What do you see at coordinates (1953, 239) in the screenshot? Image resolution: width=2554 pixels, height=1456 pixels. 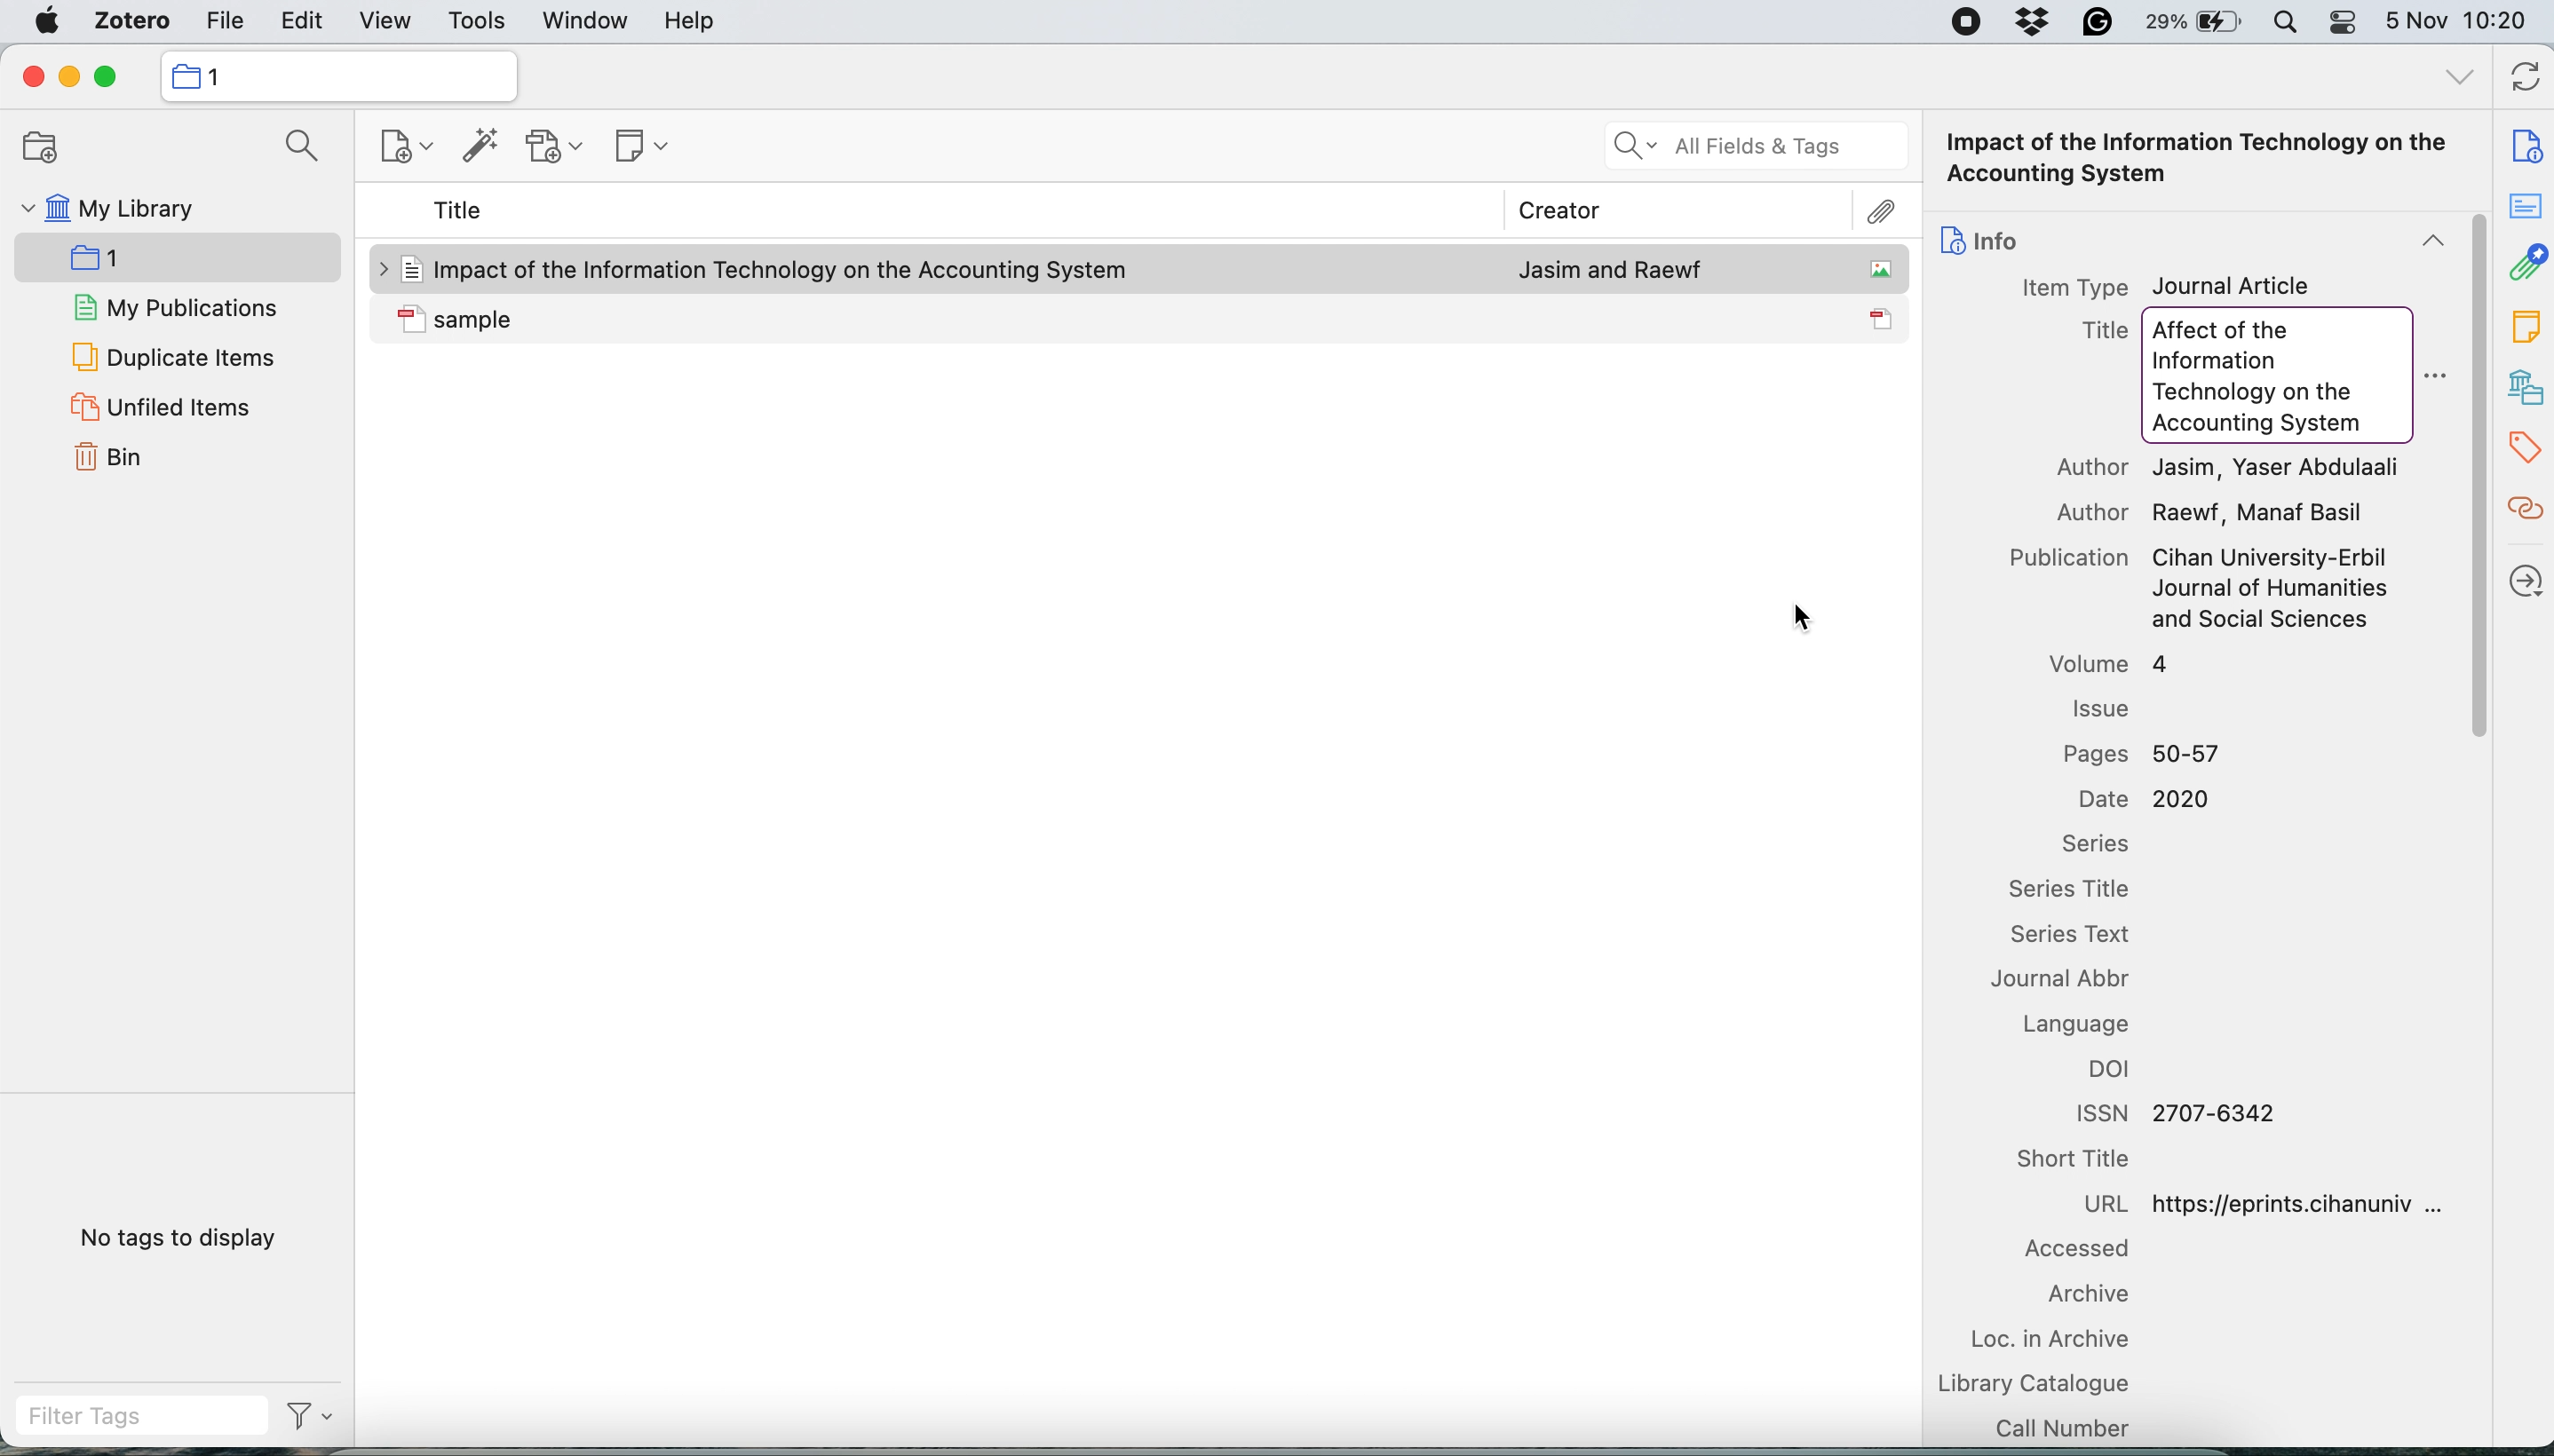 I see `icon` at bounding box center [1953, 239].